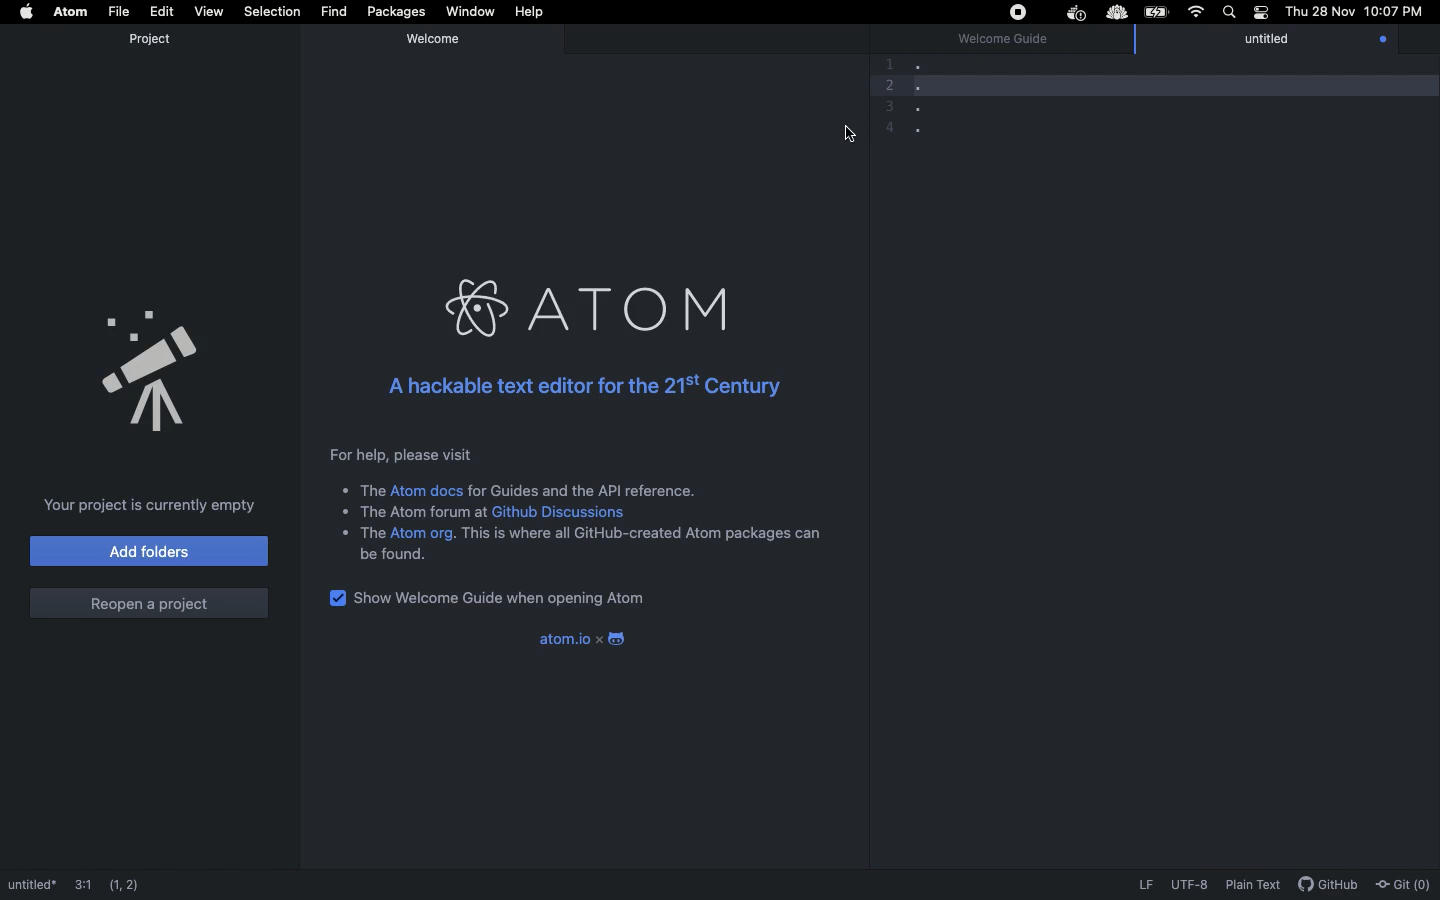 The width and height of the screenshot is (1440, 900). Describe the element at coordinates (584, 489) in the screenshot. I see `Text` at that location.